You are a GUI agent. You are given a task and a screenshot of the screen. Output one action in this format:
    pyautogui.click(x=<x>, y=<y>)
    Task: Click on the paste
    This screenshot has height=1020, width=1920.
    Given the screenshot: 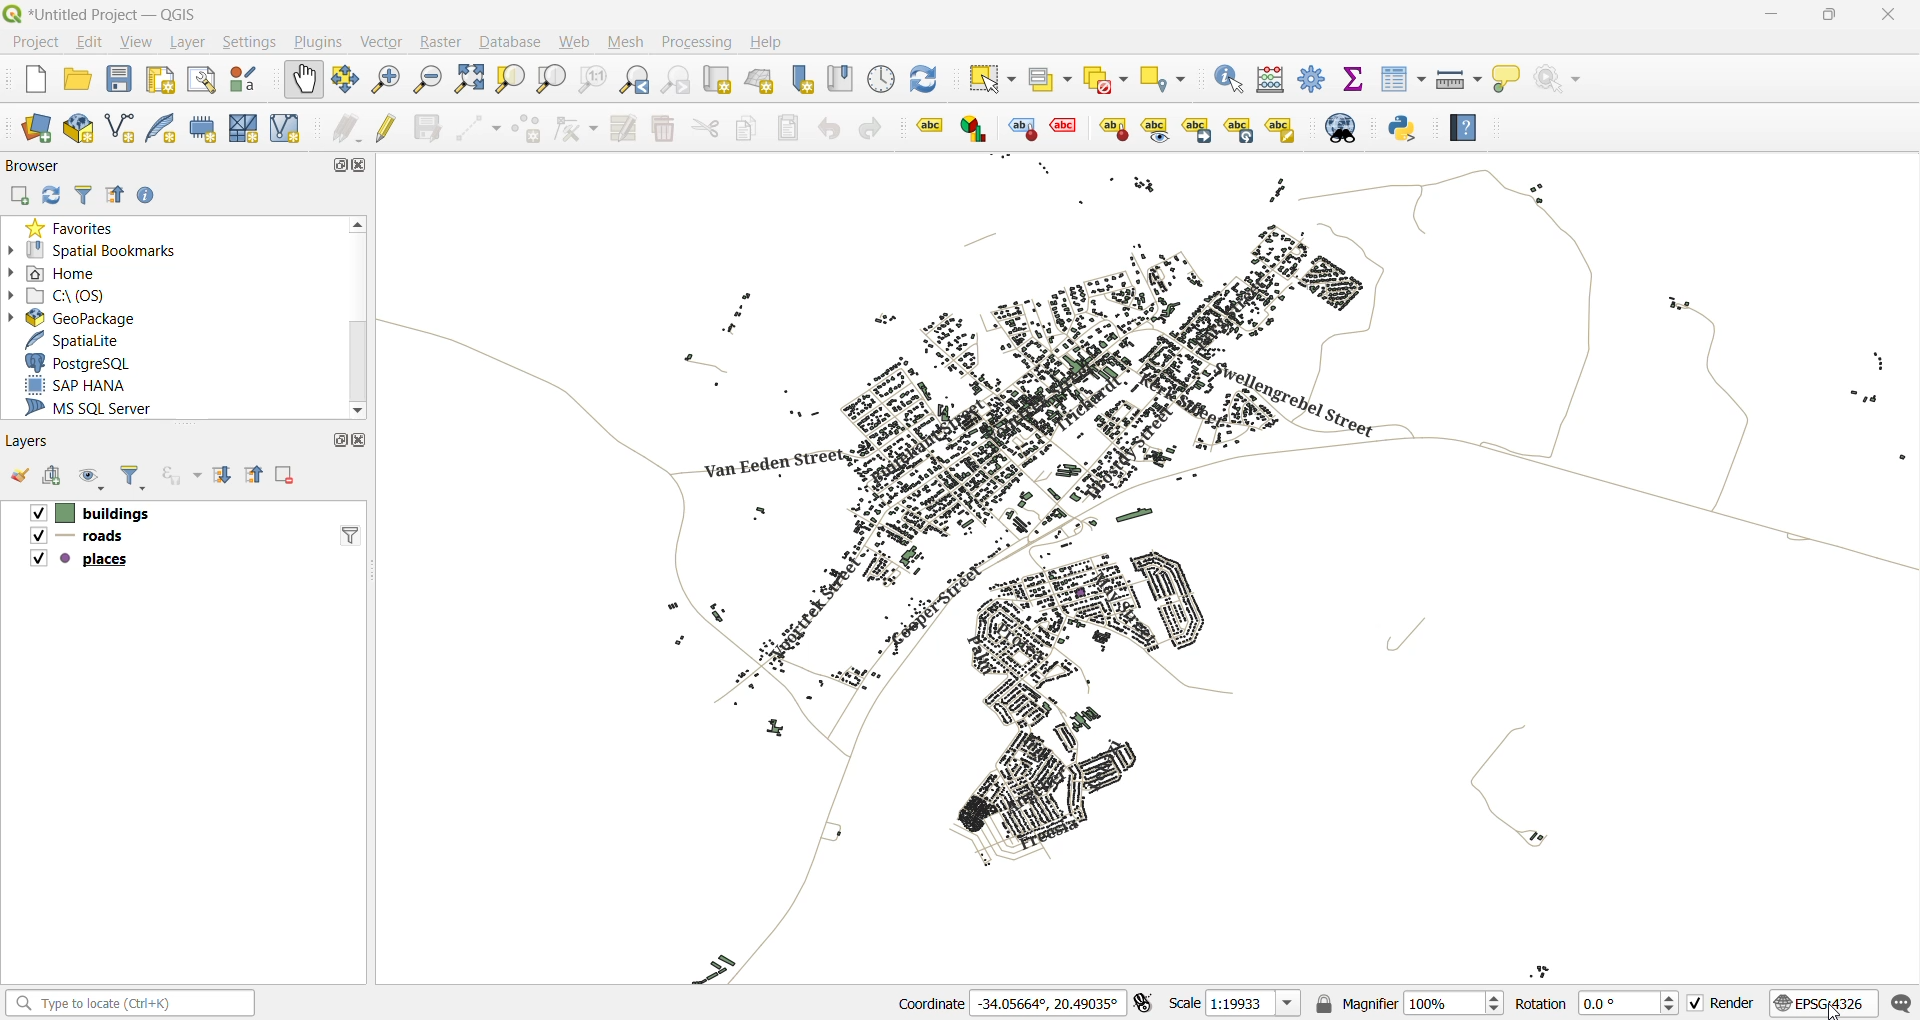 What is the action you would take?
    pyautogui.click(x=784, y=128)
    